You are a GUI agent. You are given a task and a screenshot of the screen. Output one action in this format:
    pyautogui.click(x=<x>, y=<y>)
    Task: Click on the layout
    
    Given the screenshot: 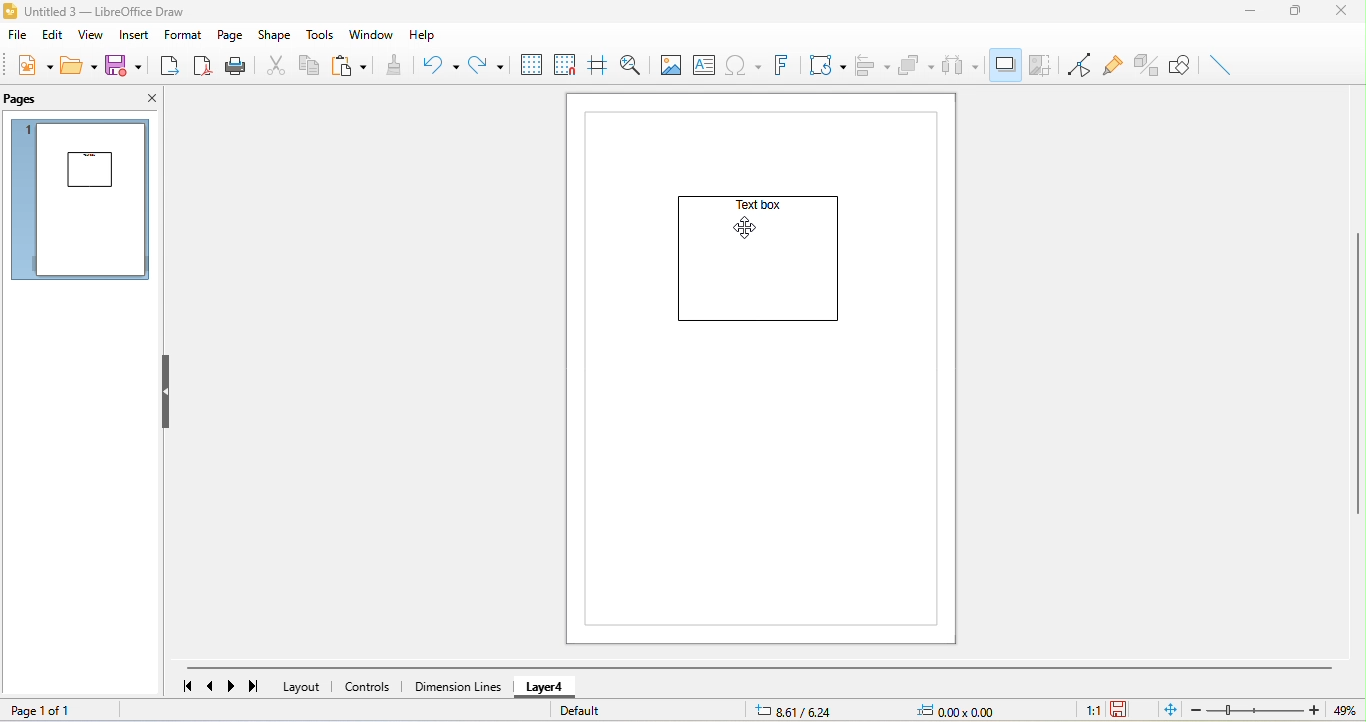 What is the action you would take?
    pyautogui.click(x=304, y=686)
    